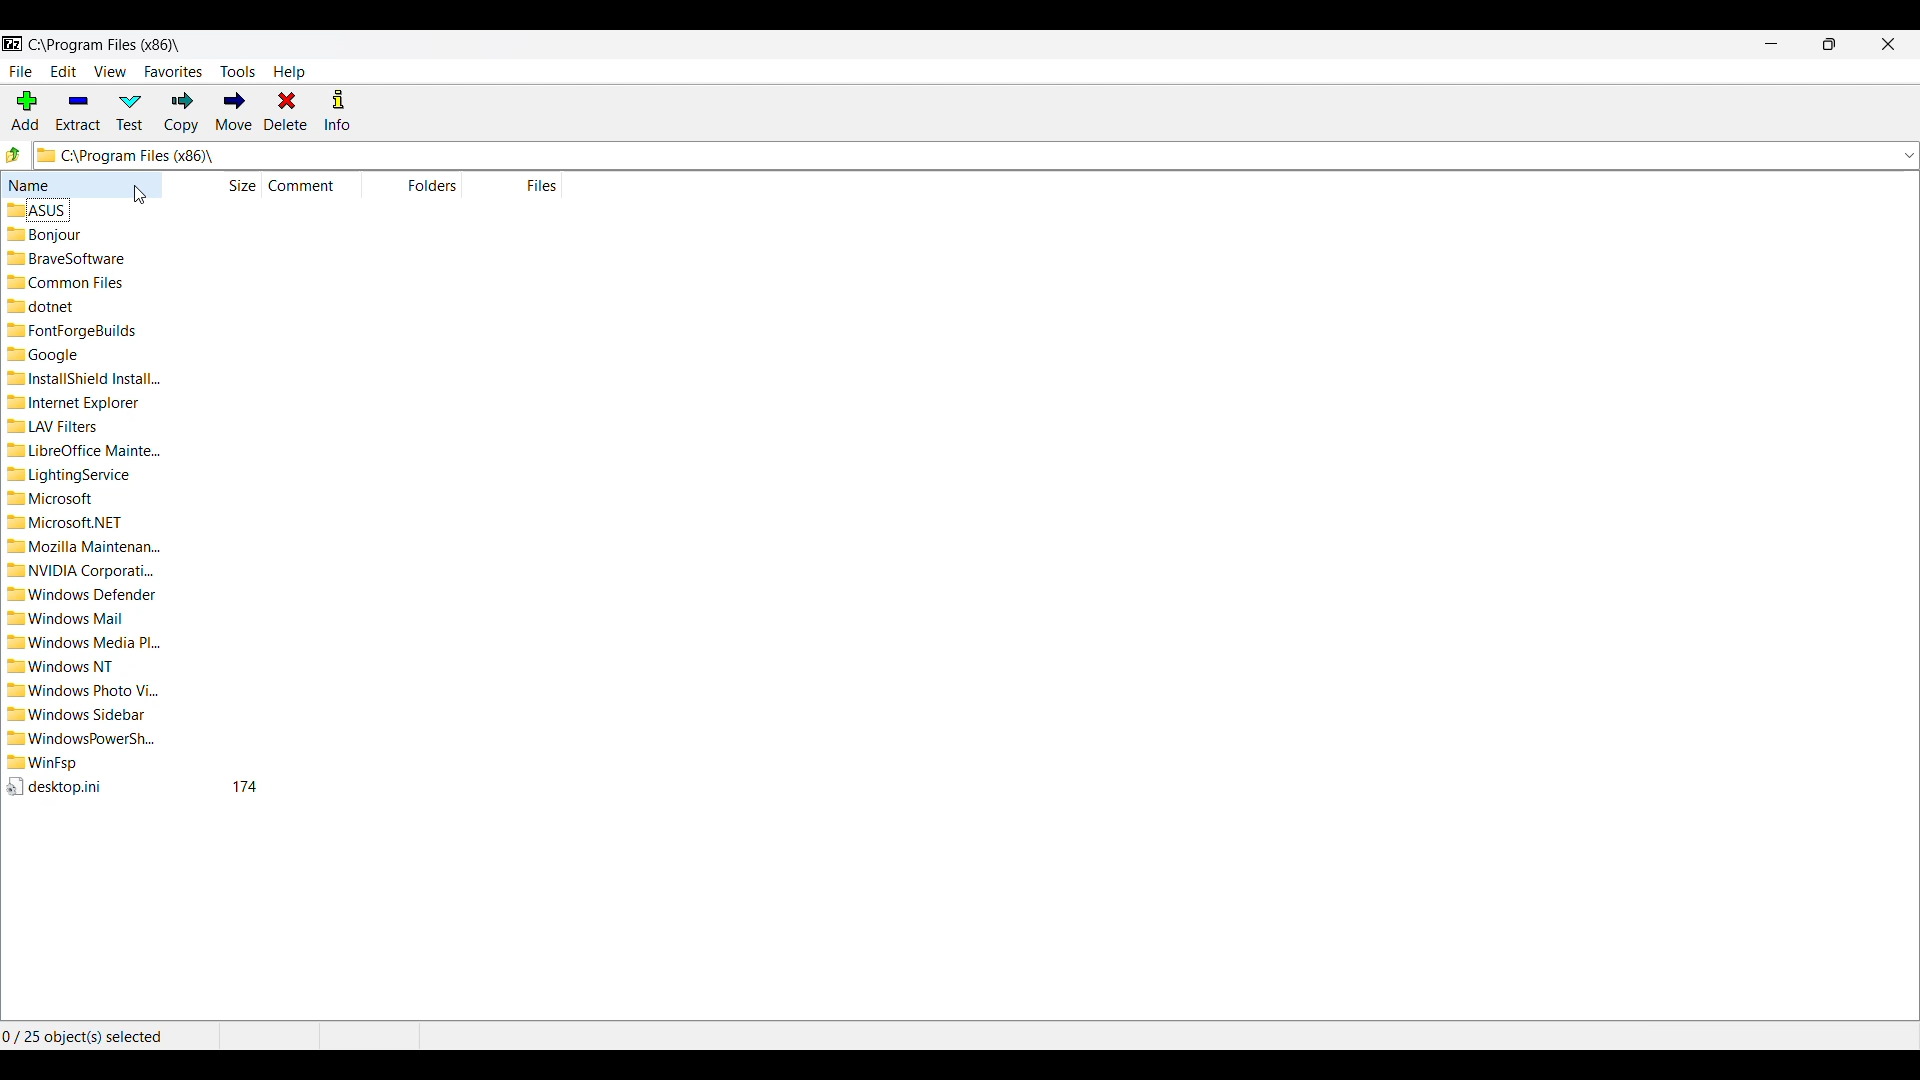  Describe the element at coordinates (80, 739) in the screenshot. I see `WindowsPowerShe..` at that location.